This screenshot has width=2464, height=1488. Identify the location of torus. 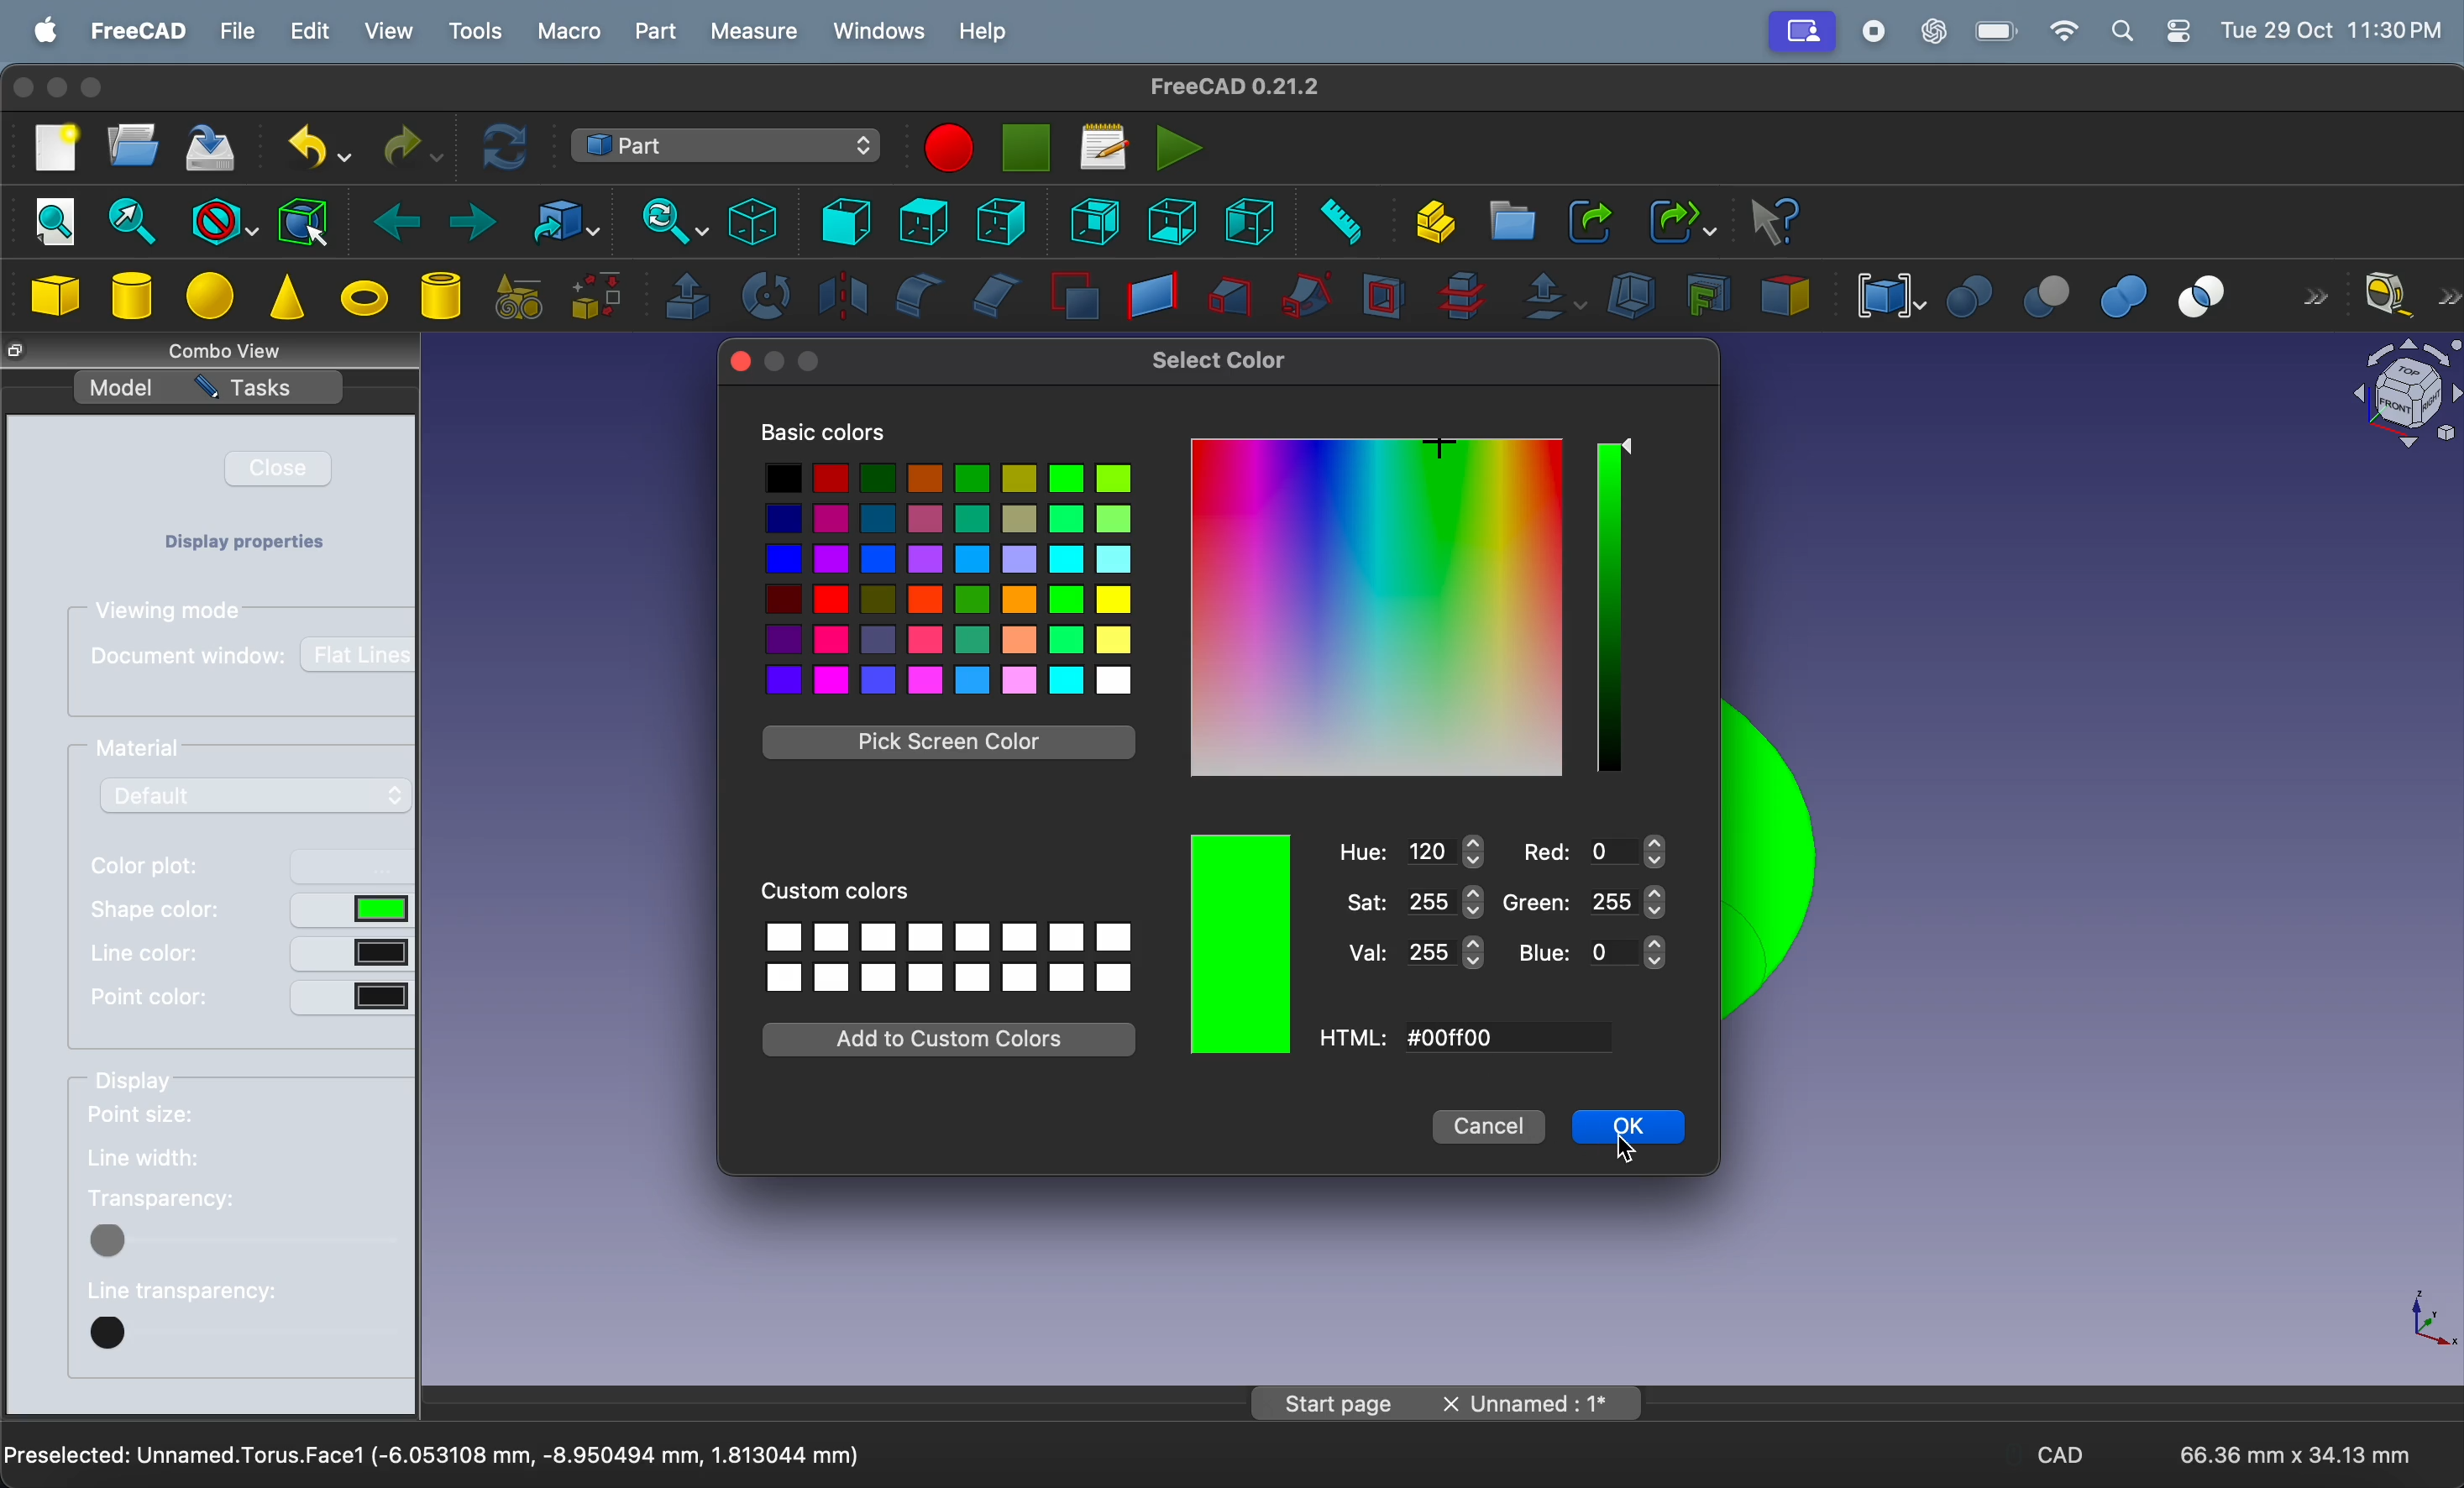
(366, 301).